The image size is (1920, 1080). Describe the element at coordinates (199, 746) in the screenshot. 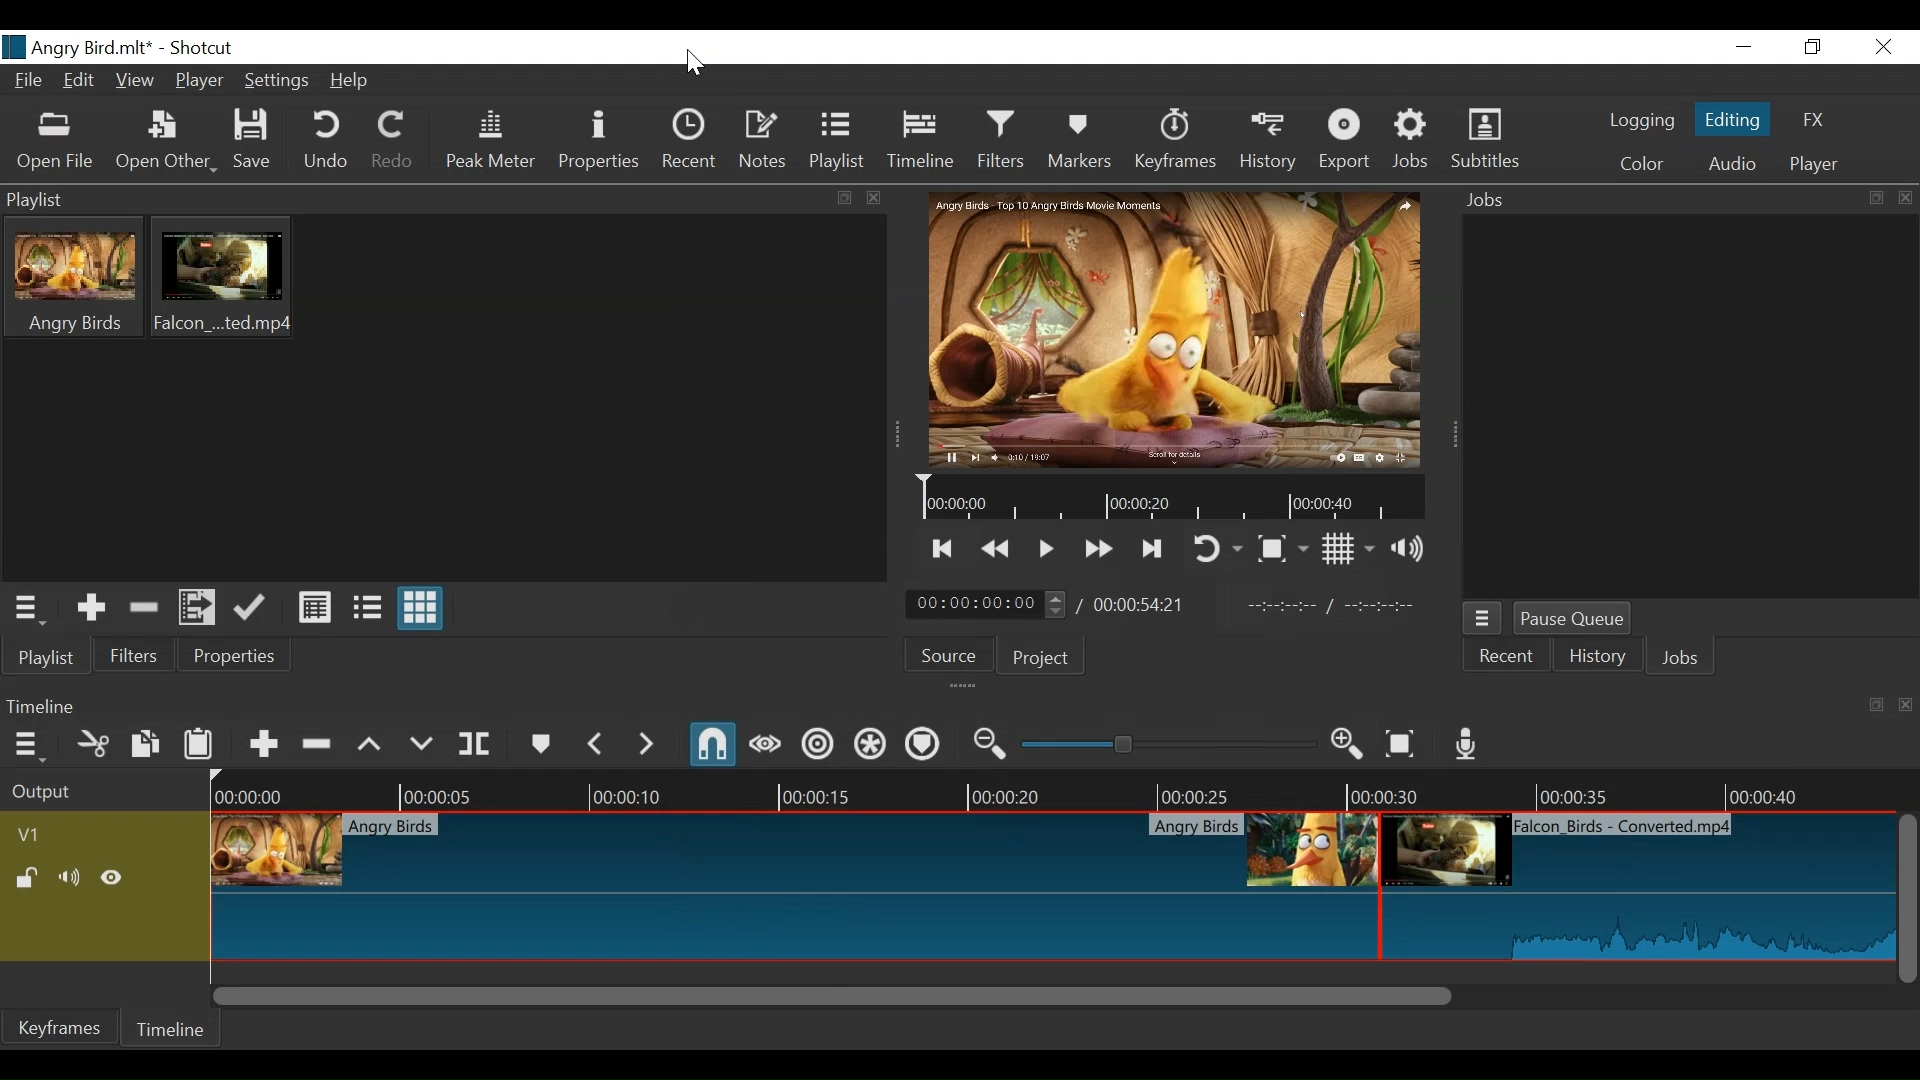

I see `Paste` at that location.